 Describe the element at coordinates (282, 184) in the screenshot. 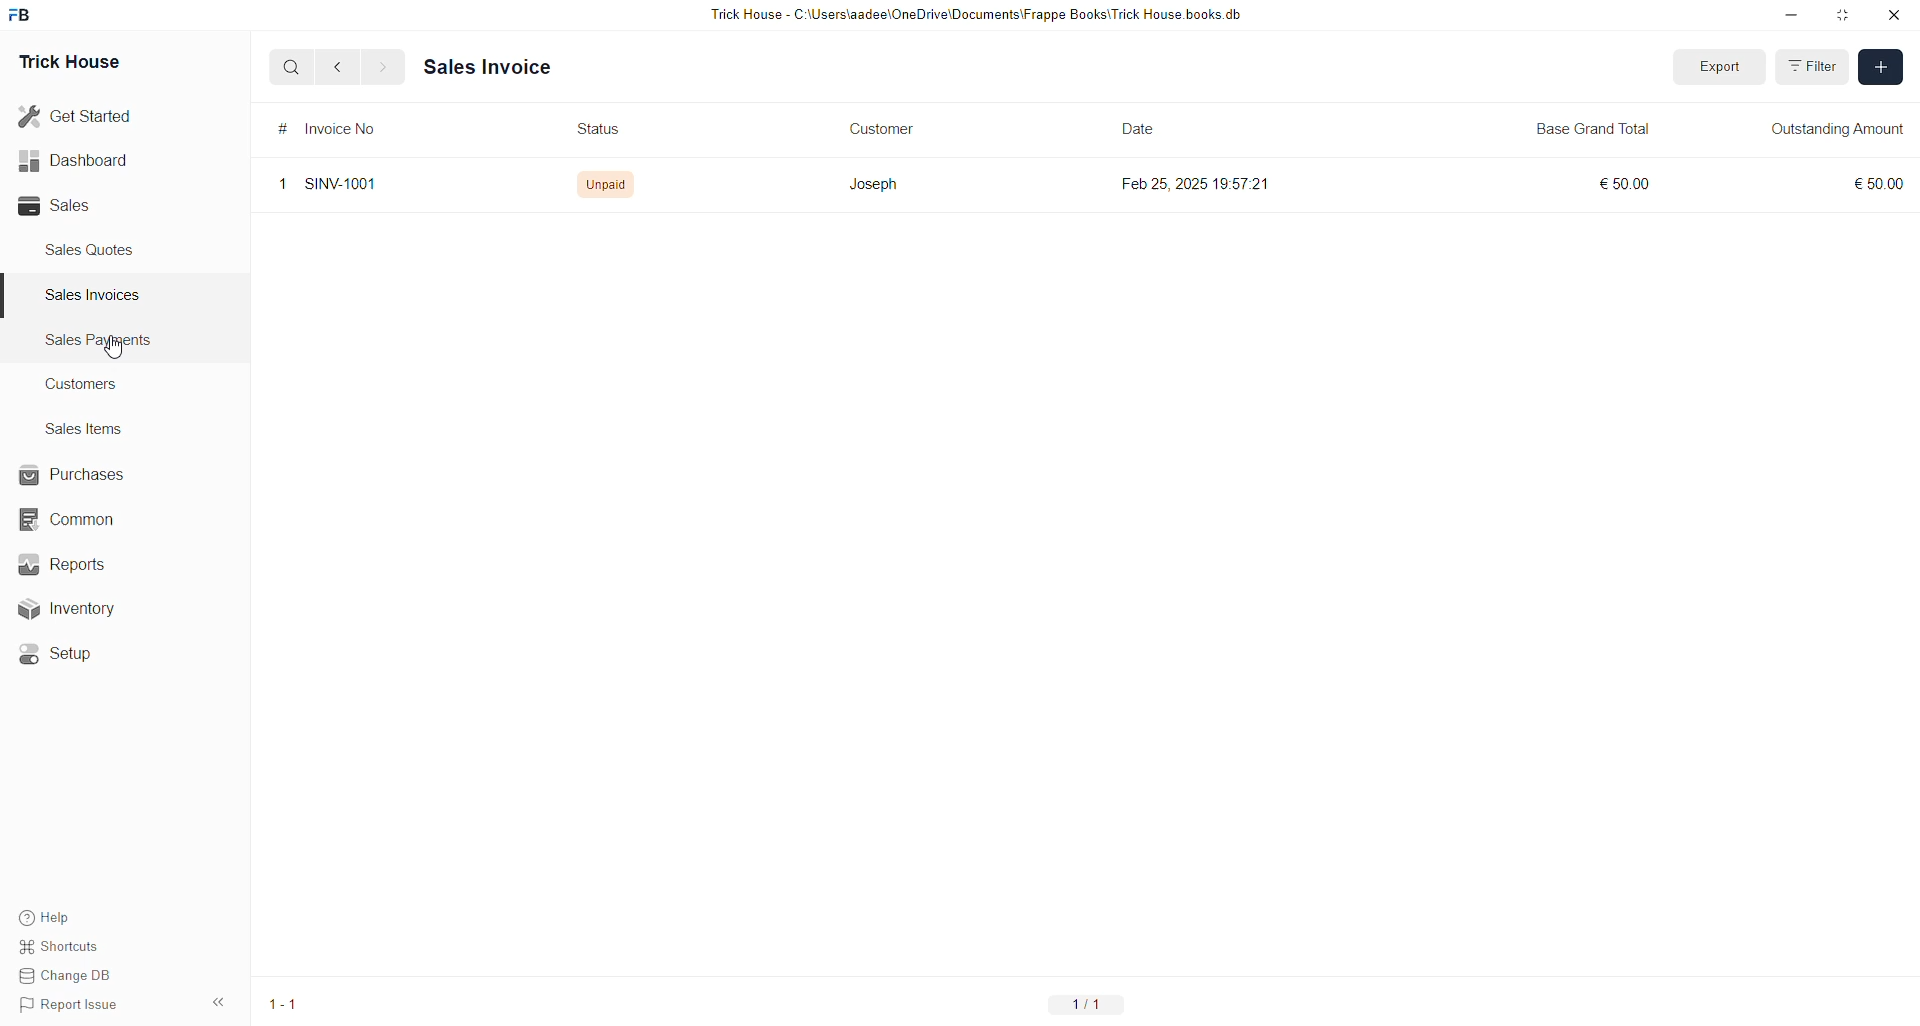

I see `1` at that location.